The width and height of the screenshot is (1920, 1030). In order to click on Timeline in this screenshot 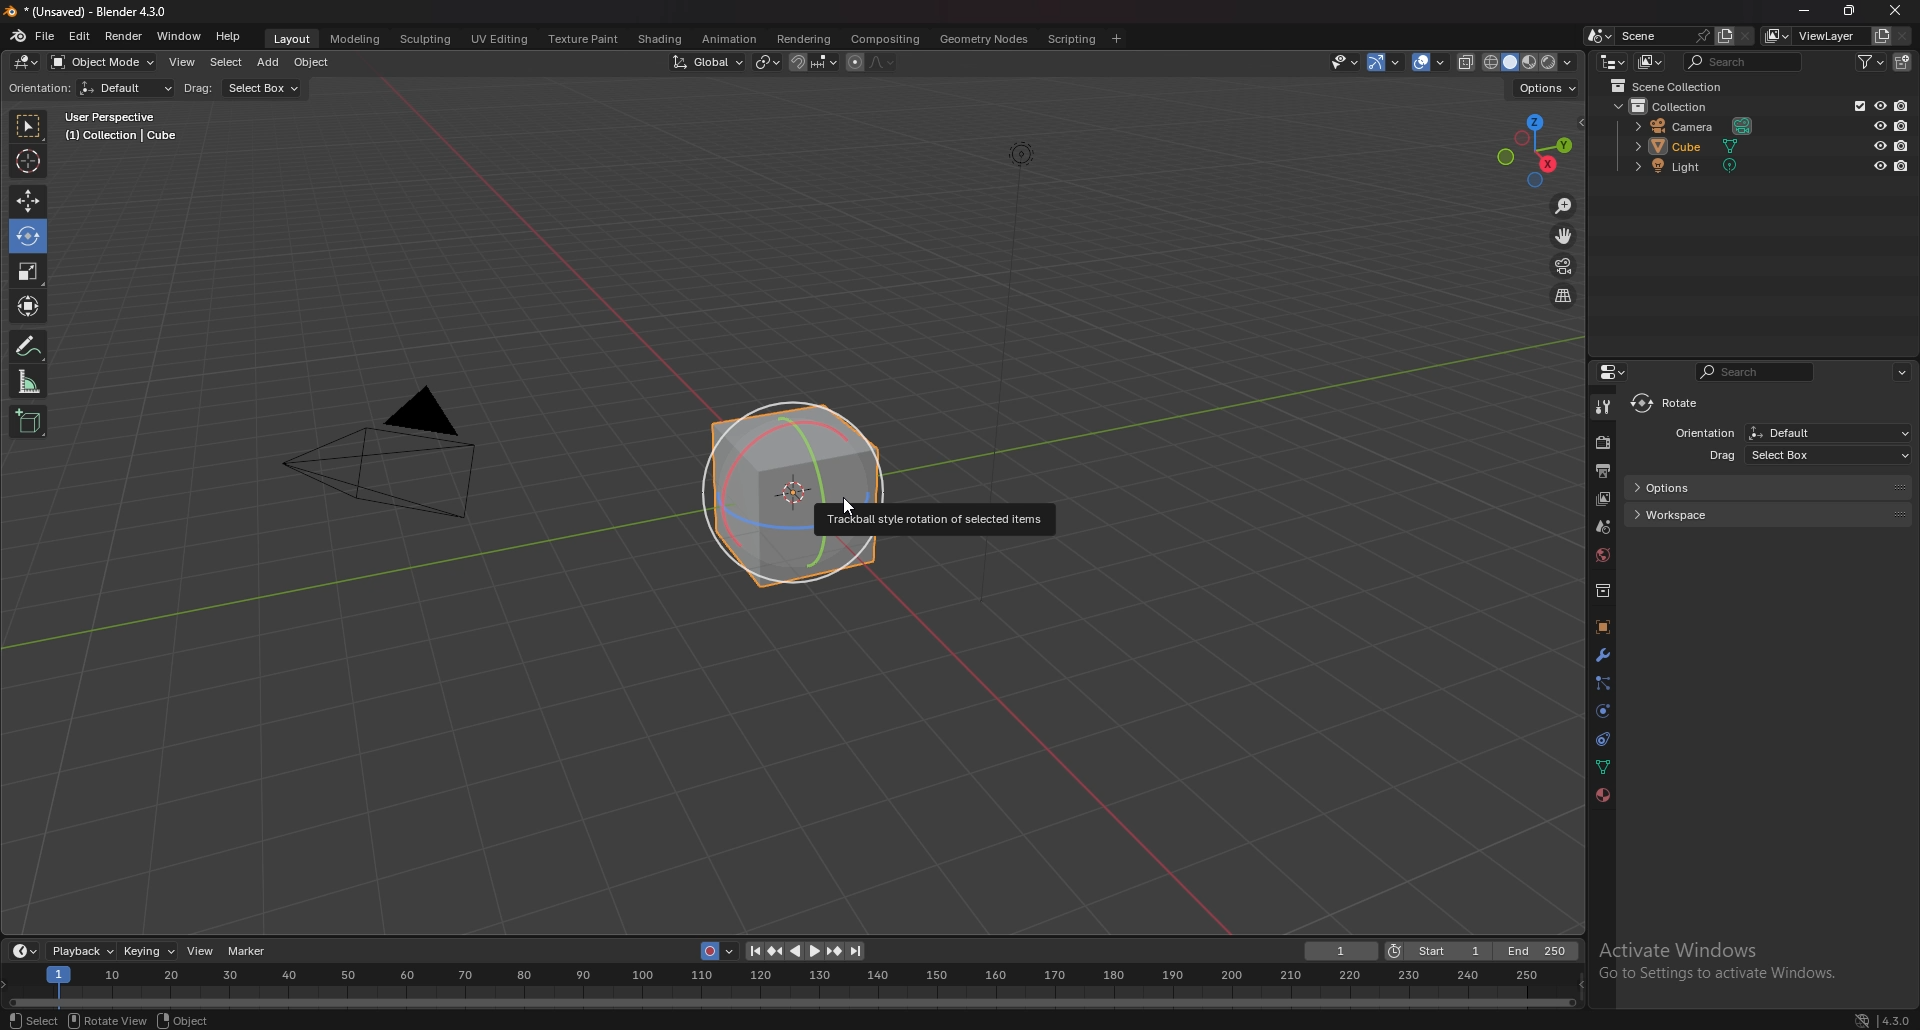, I will do `click(798, 987)`.